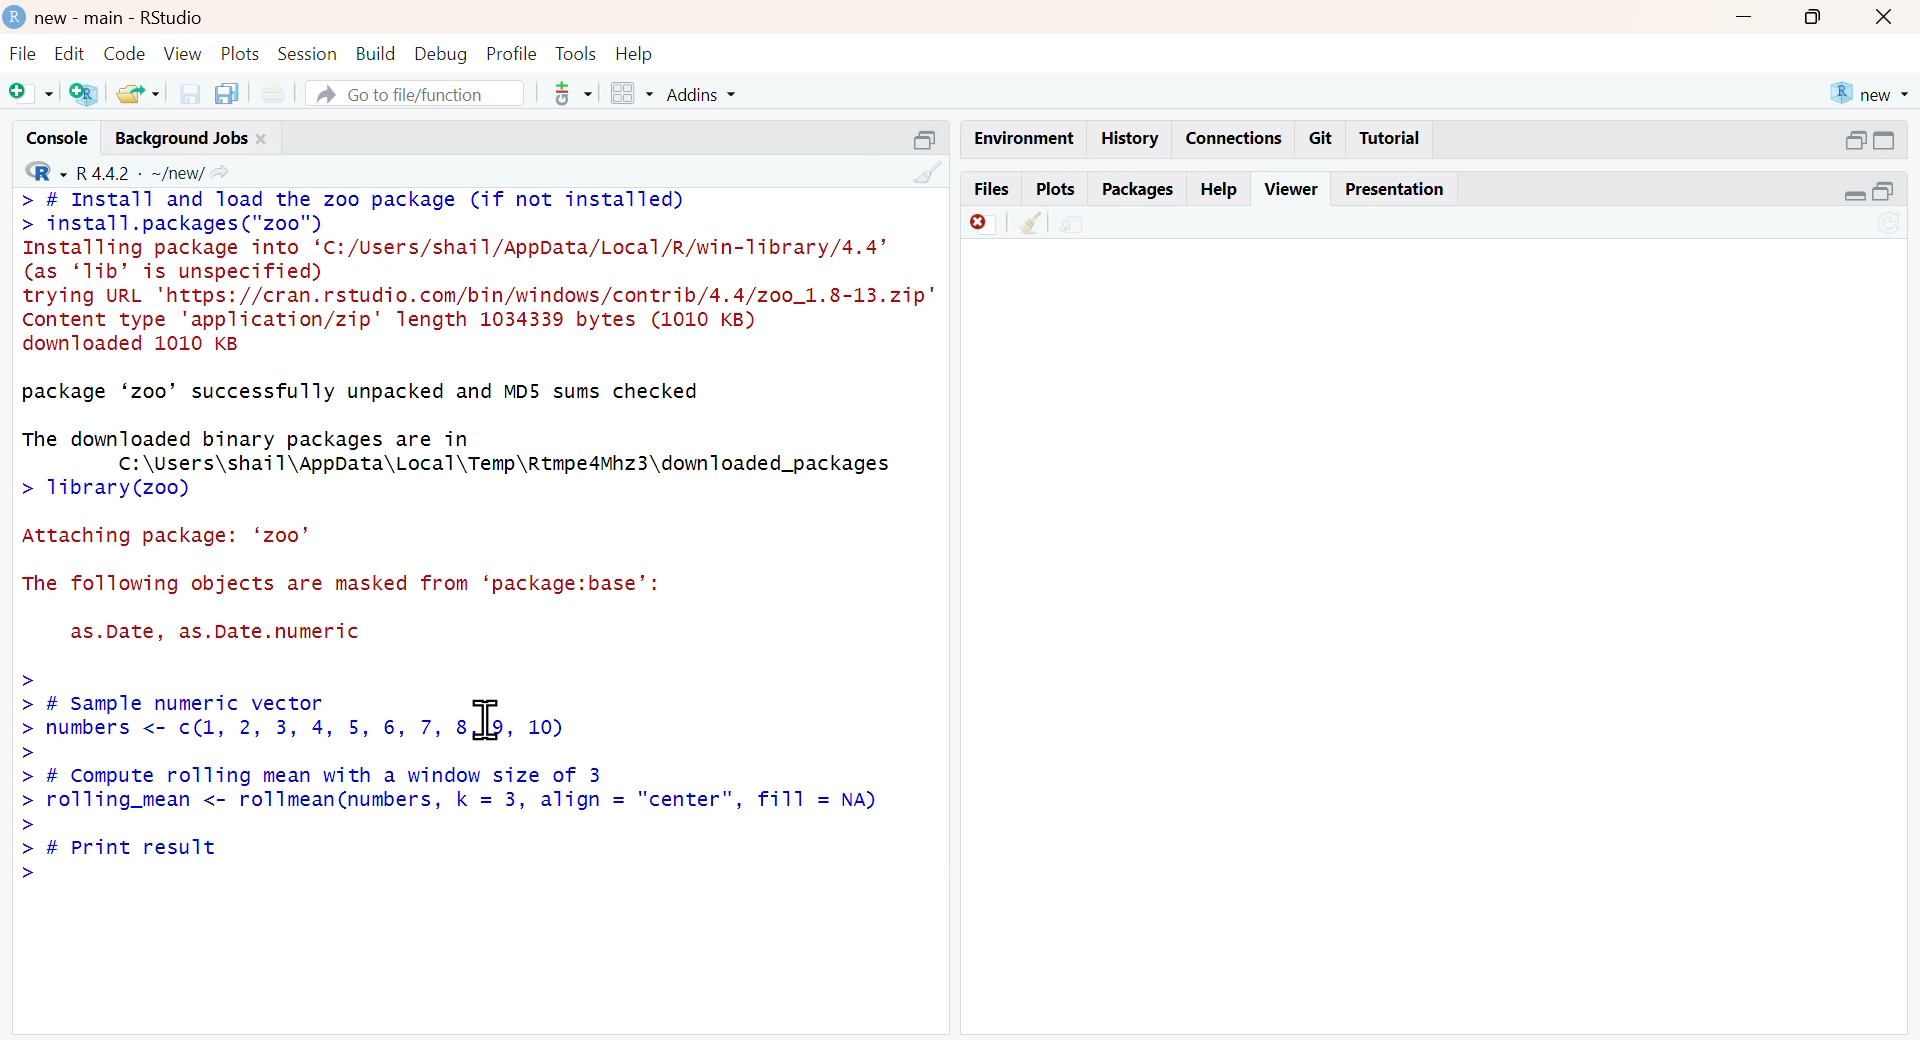  What do you see at coordinates (443, 55) in the screenshot?
I see `debug` at bounding box center [443, 55].